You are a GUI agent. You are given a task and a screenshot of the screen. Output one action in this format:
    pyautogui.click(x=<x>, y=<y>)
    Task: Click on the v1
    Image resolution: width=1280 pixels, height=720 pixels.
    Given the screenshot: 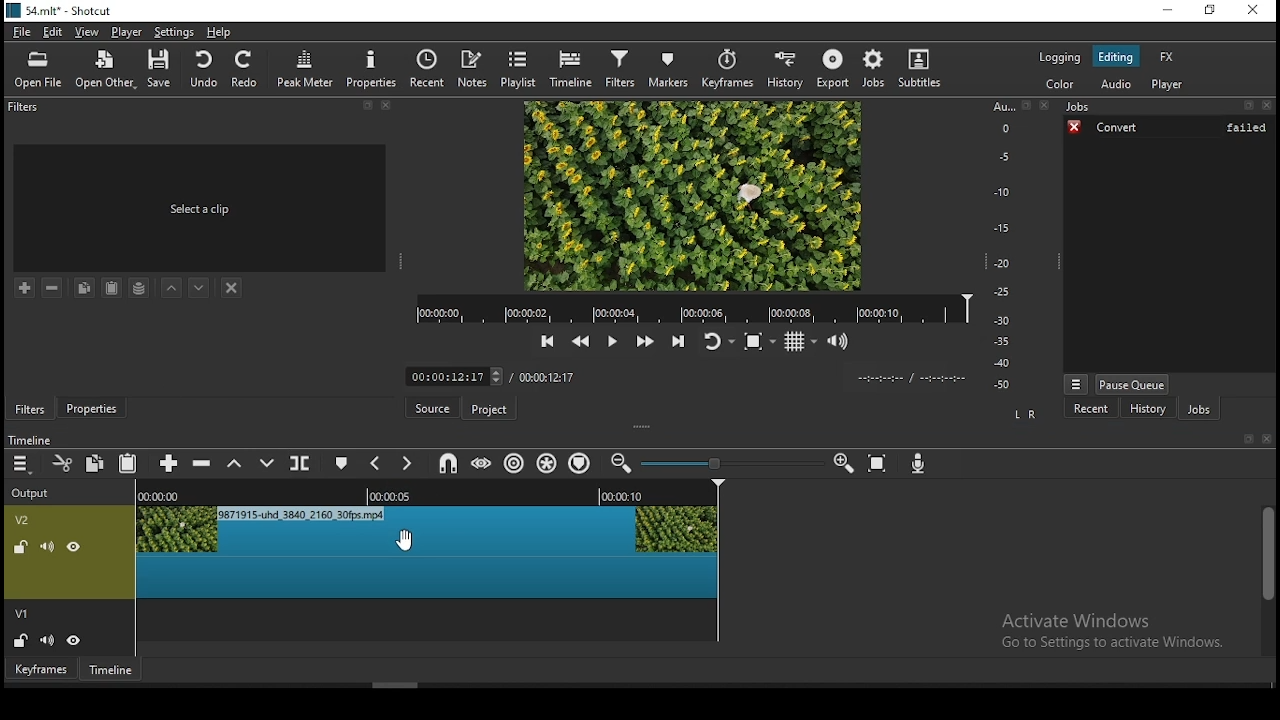 What is the action you would take?
    pyautogui.click(x=22, y=611)
    